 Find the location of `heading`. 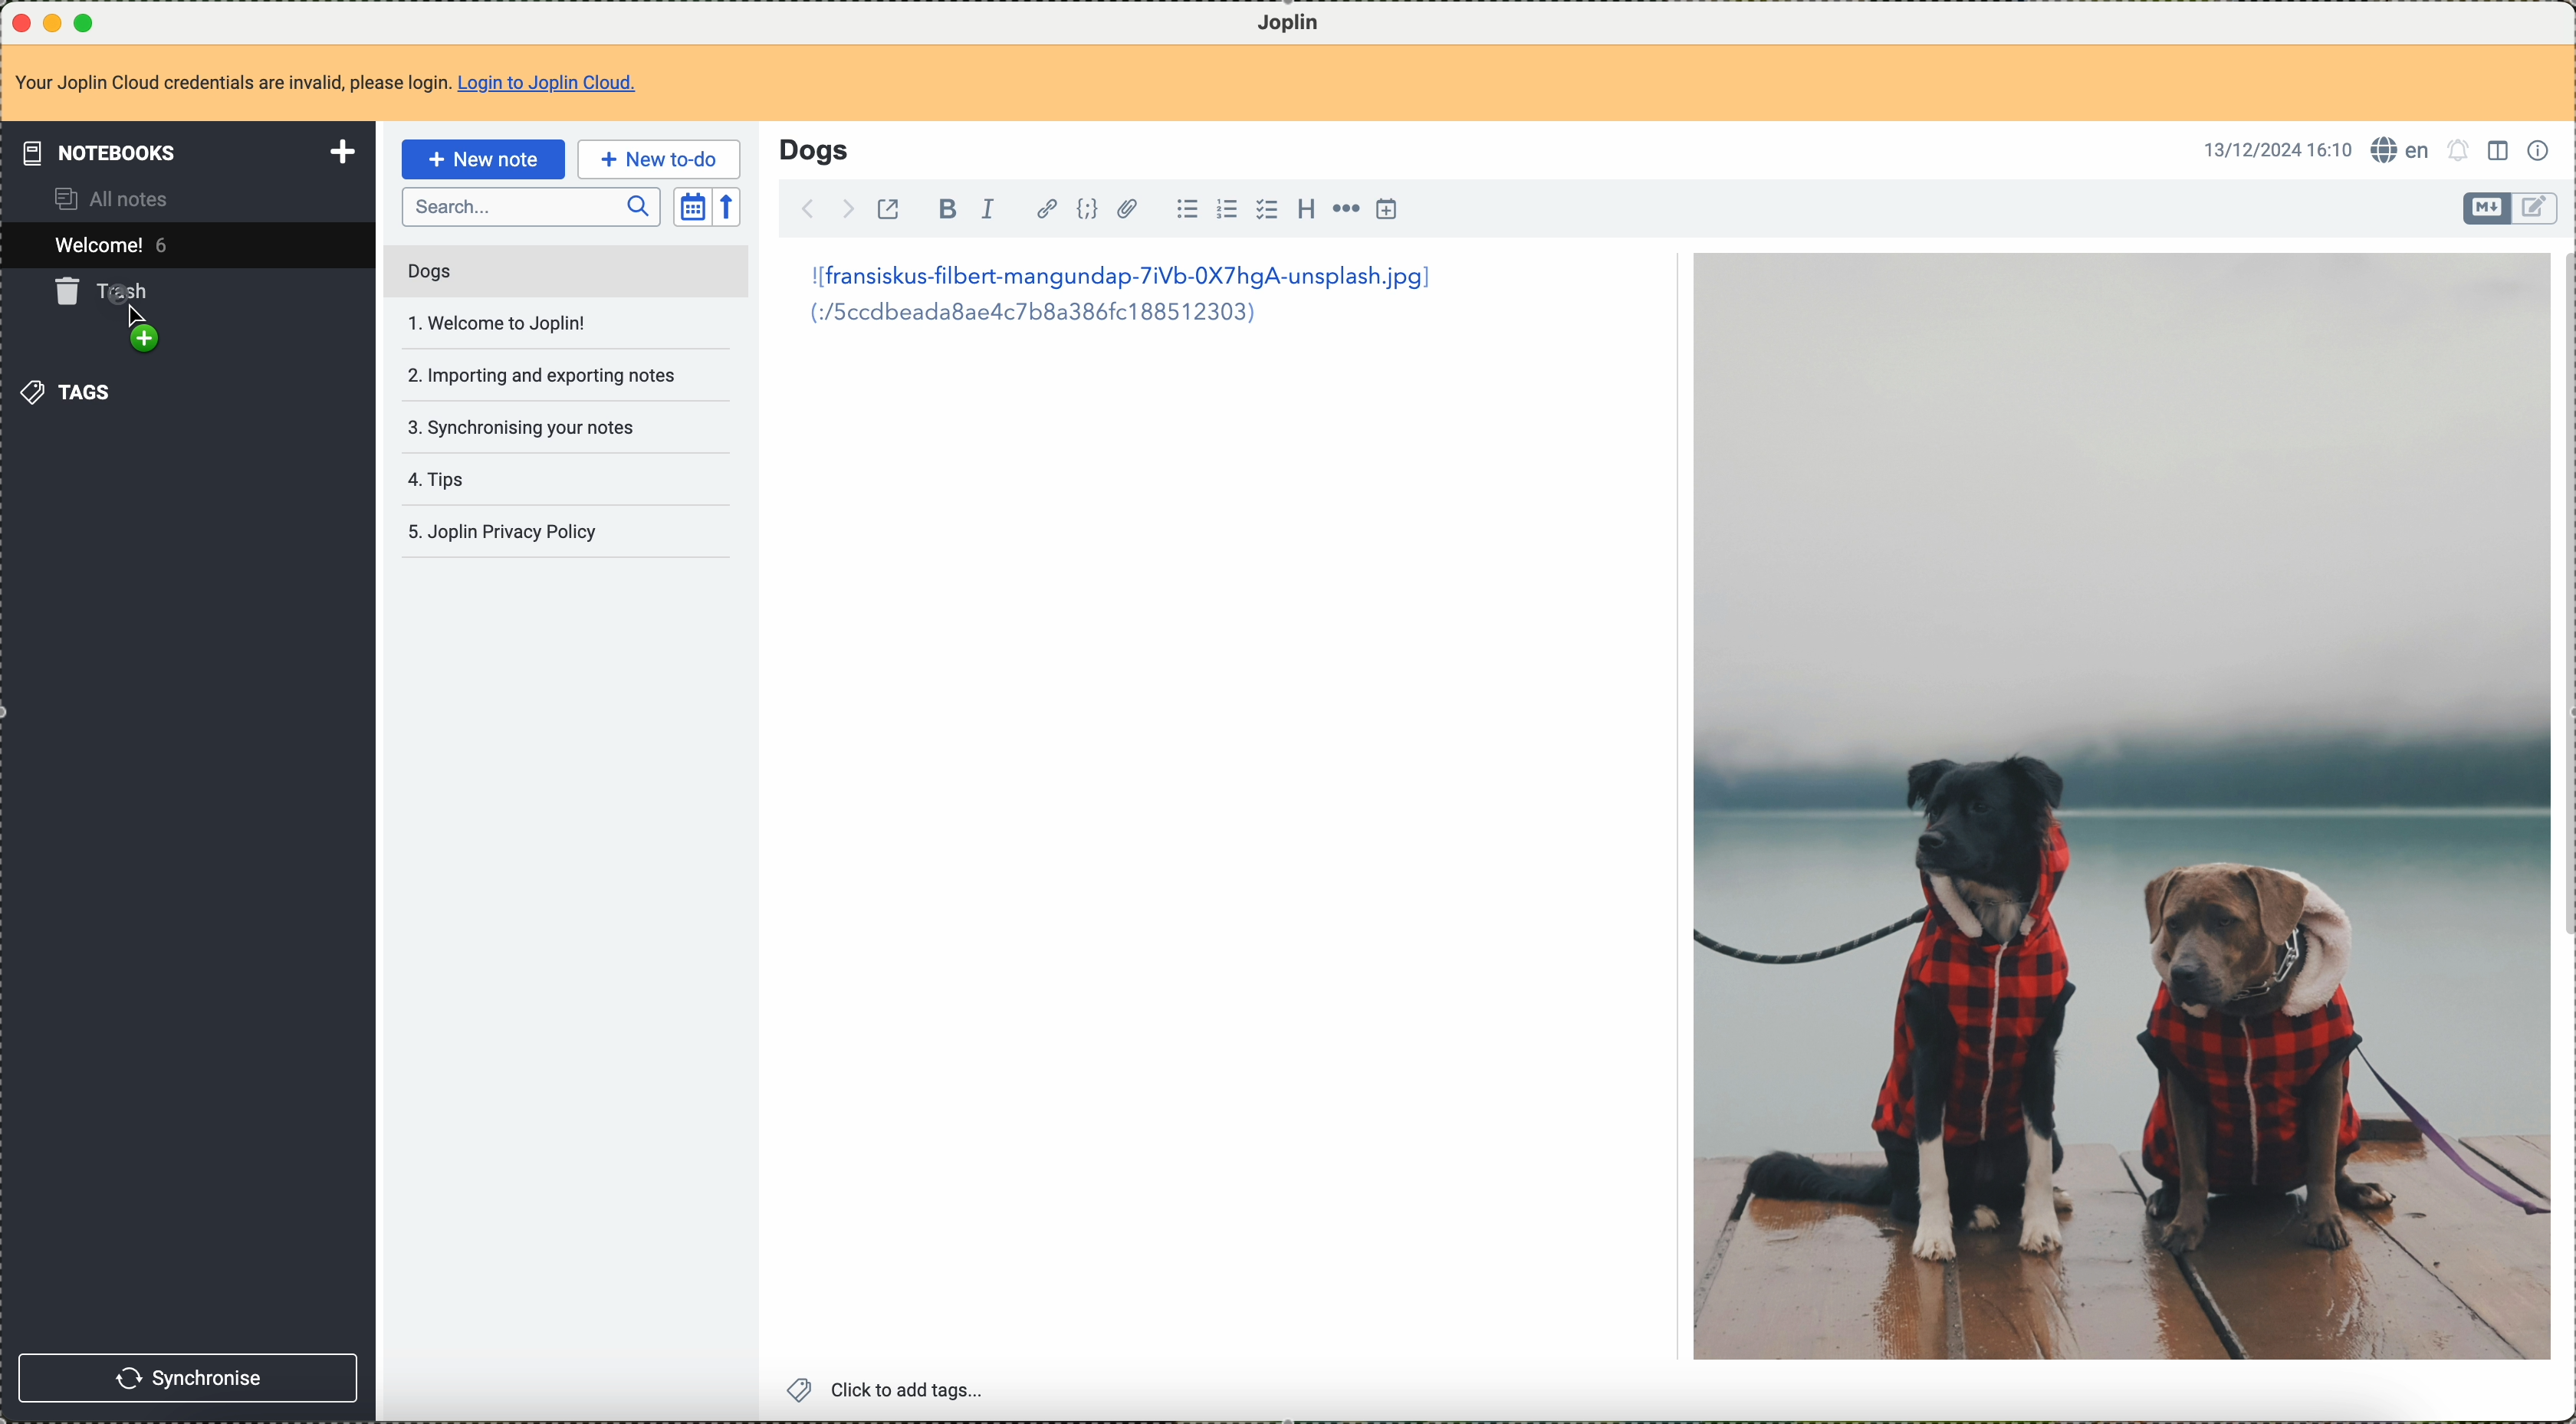

heading is located at coordinates (1306, 210).